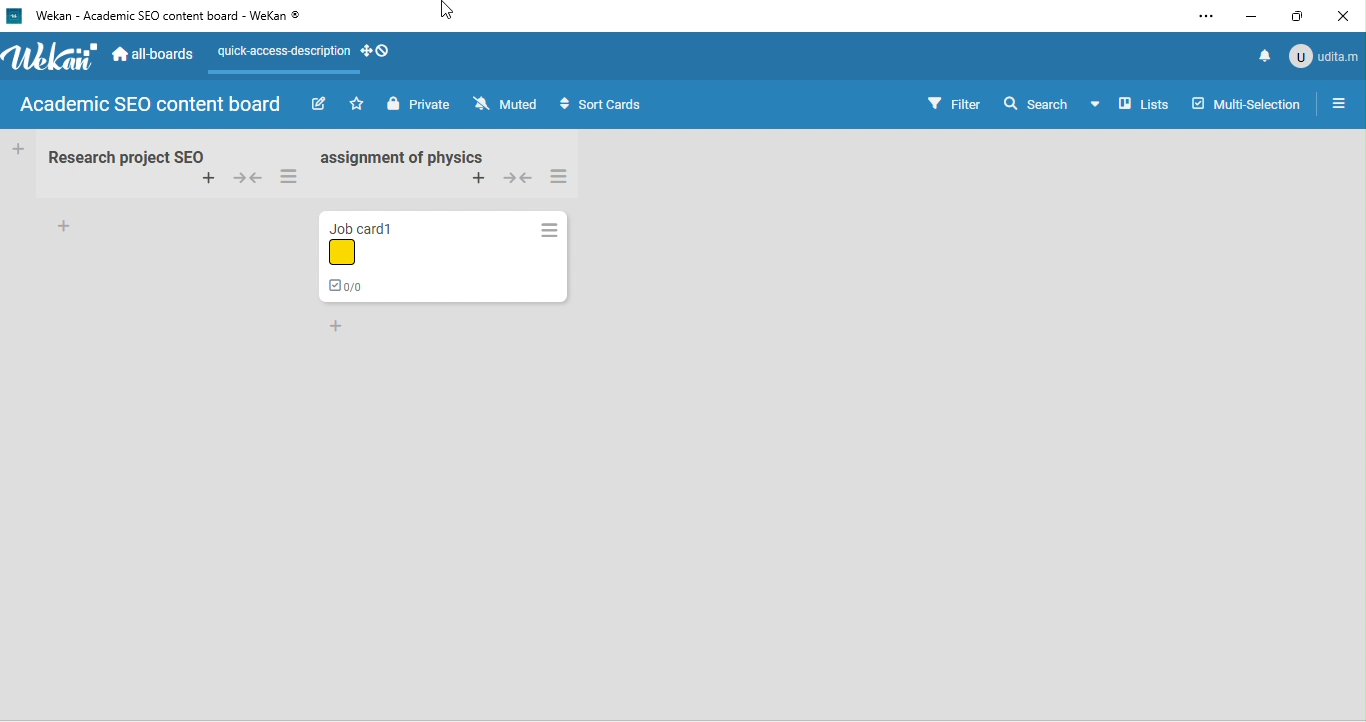 The width and height of the screenshot is (1366, 722). Describe the element at coordinates (415, 158) in the screenshot. I see `list name` at that location.